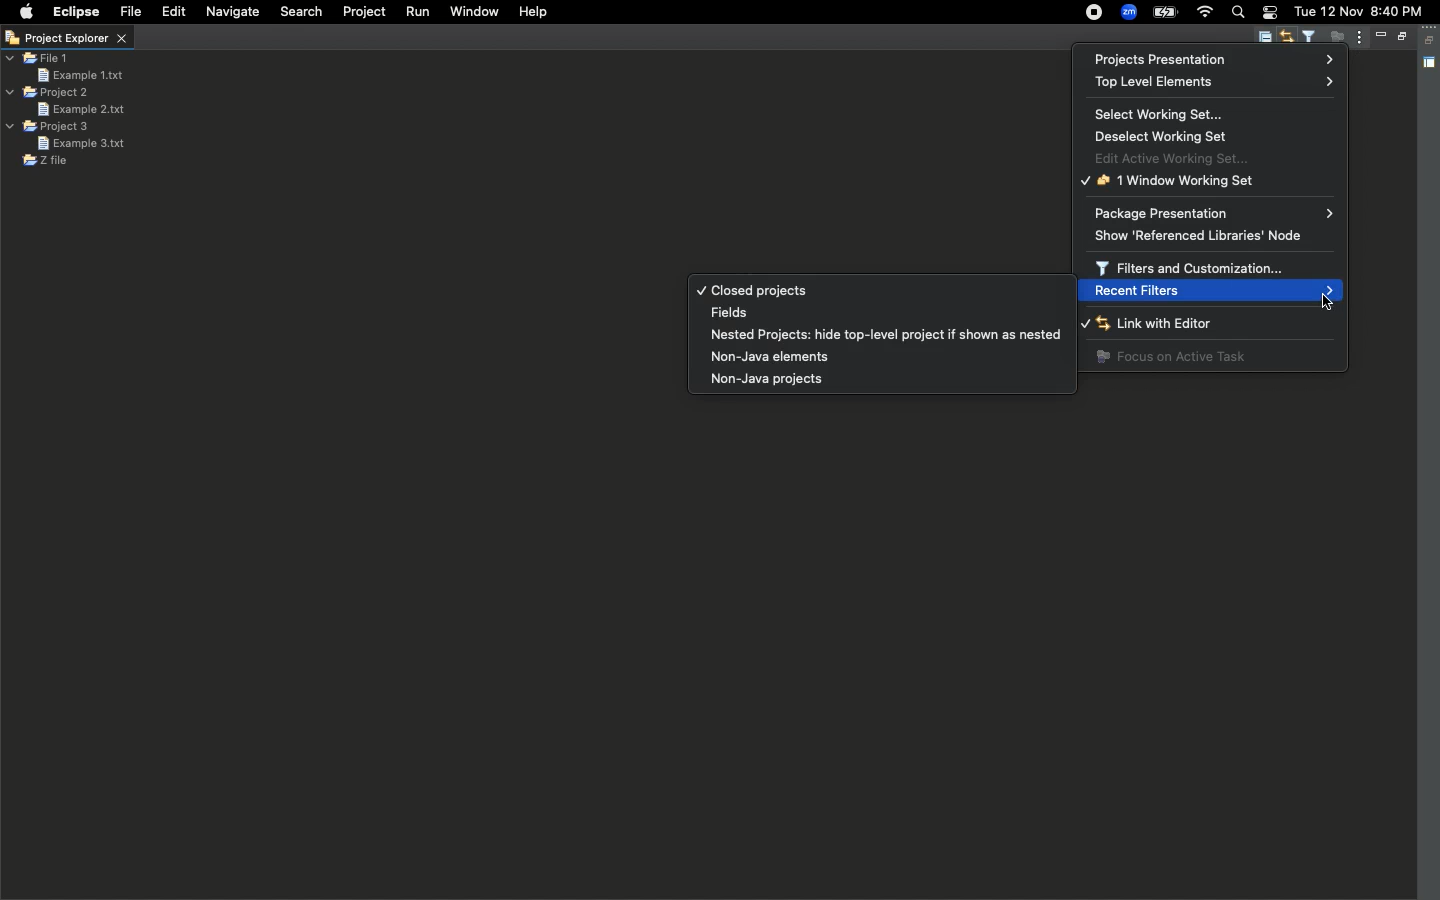  What do you see at coordinates (1357, 38) in the screenshot?
I see `View menu` at bounding box center [1357, 38].